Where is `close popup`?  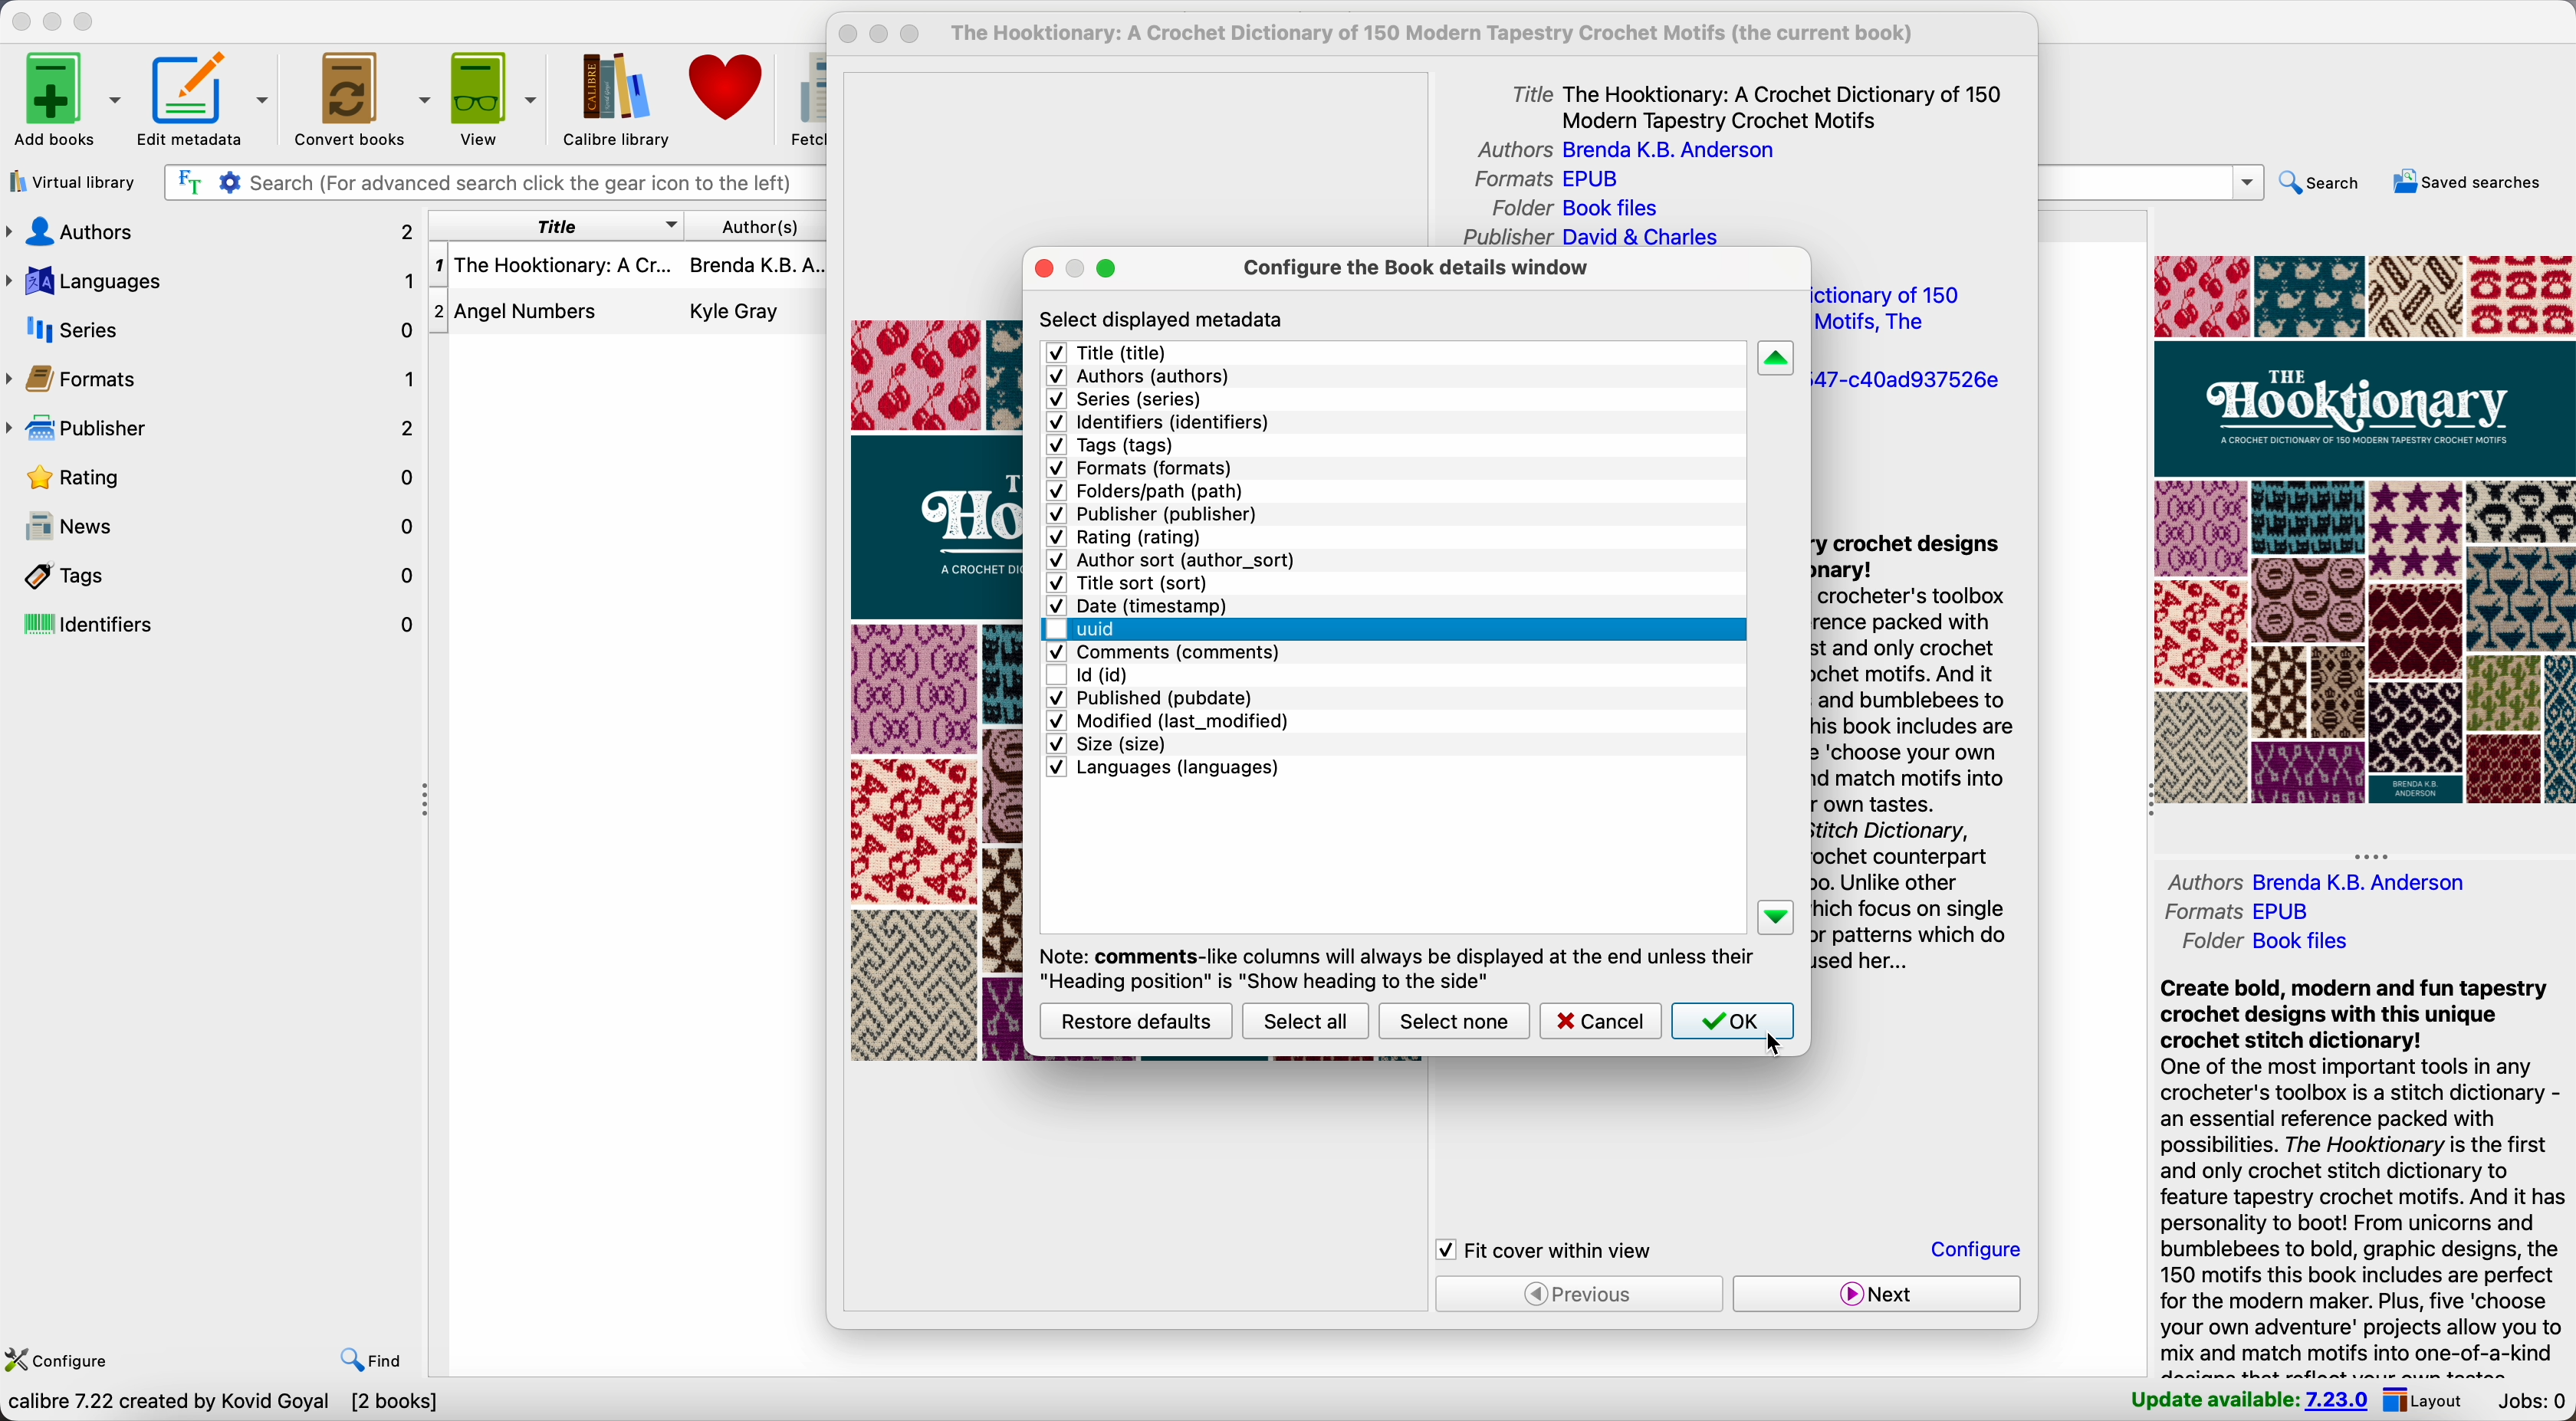
close popup is located at coordinates (849, 34).